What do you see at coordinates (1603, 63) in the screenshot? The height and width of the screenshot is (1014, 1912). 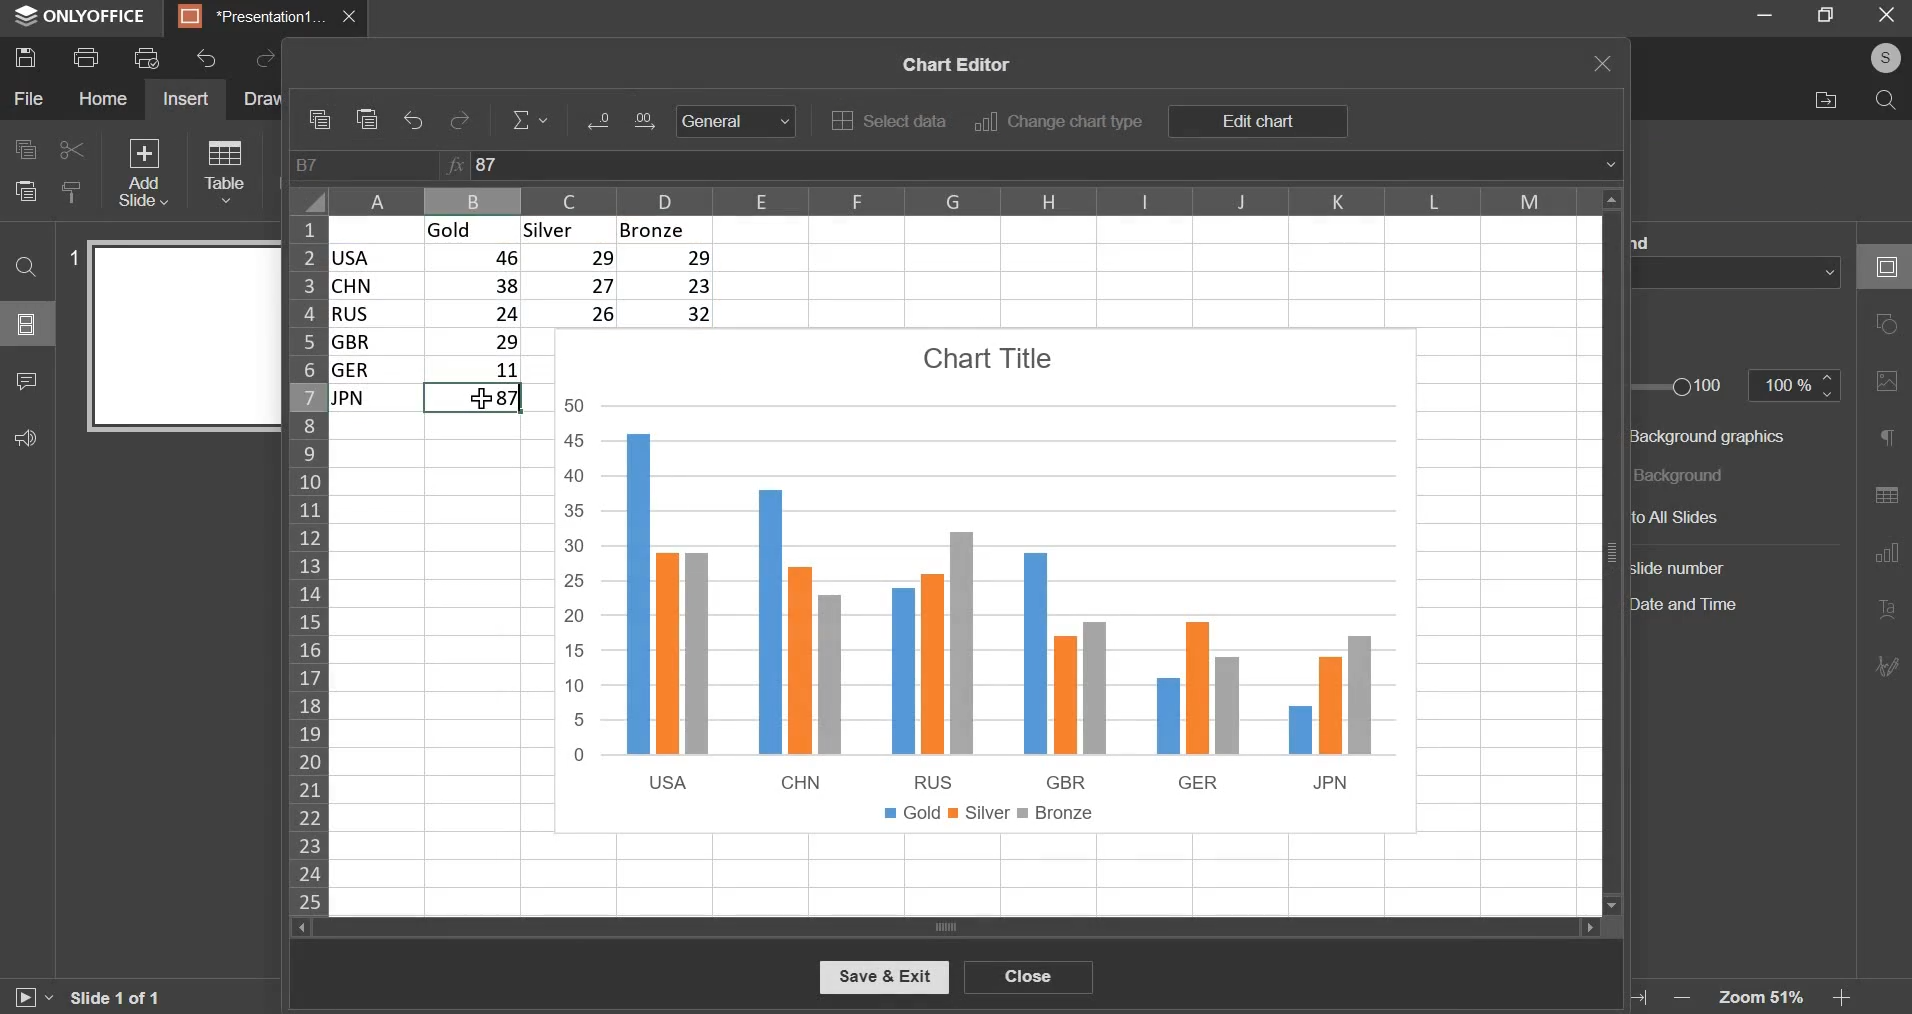 I see `exit` at bounding box center [1603, 63].